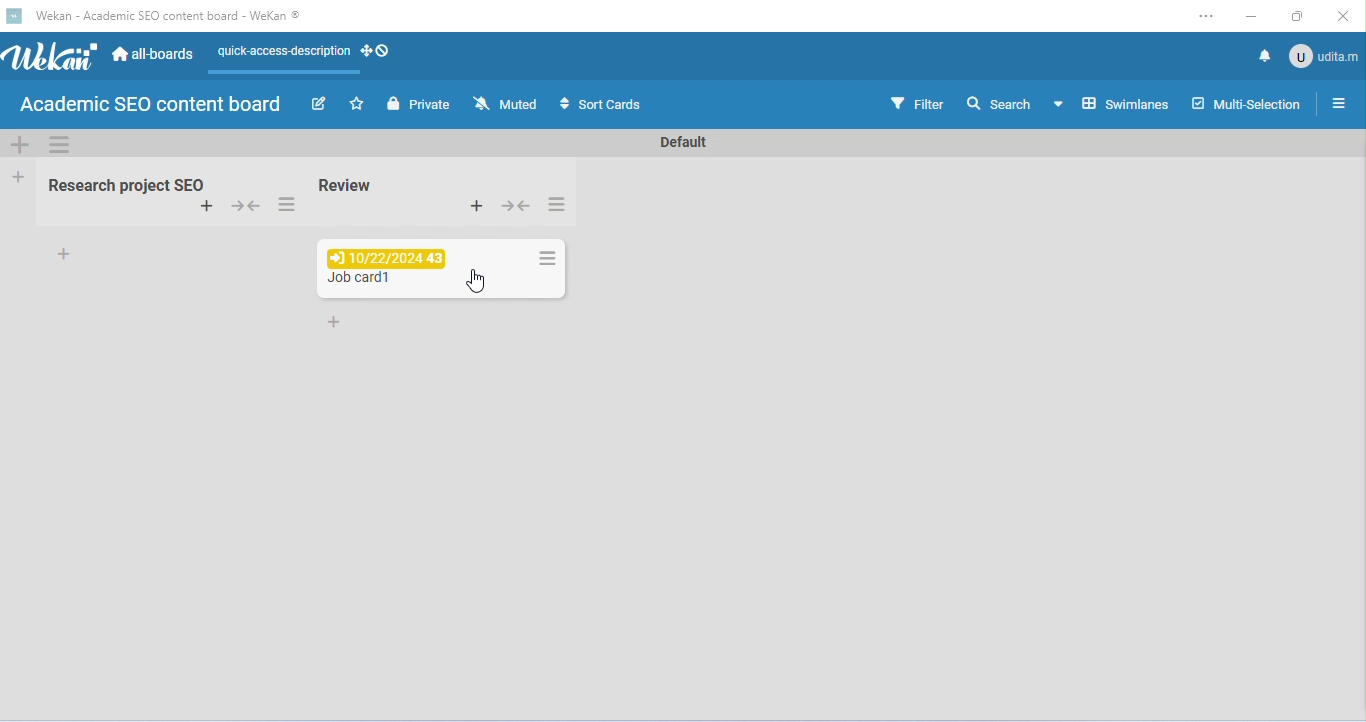 The image size is (1366, 722). Describe the element at coordinates (382, 258) in the screenshot. I see `due date: 10/22/2024 43` at that location.